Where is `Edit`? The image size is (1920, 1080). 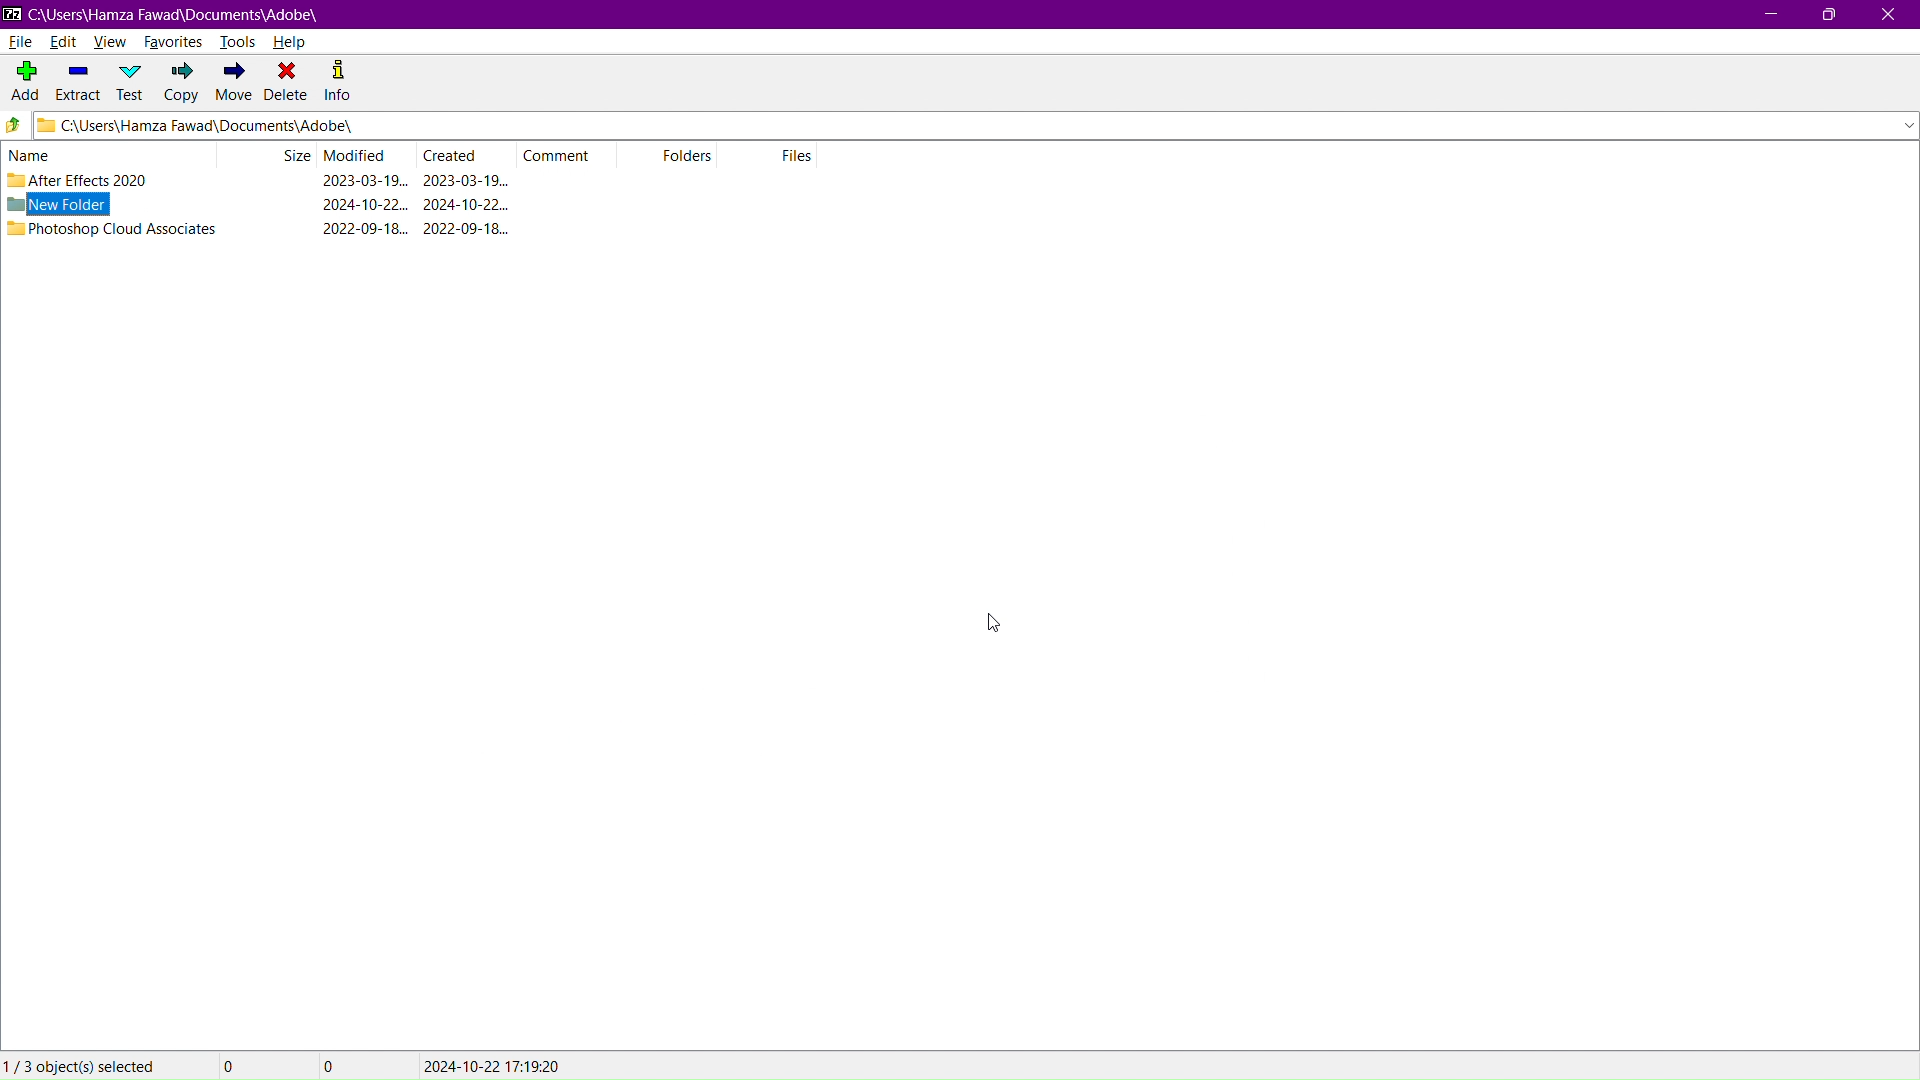 Edit is located at coordinates (65, 41).